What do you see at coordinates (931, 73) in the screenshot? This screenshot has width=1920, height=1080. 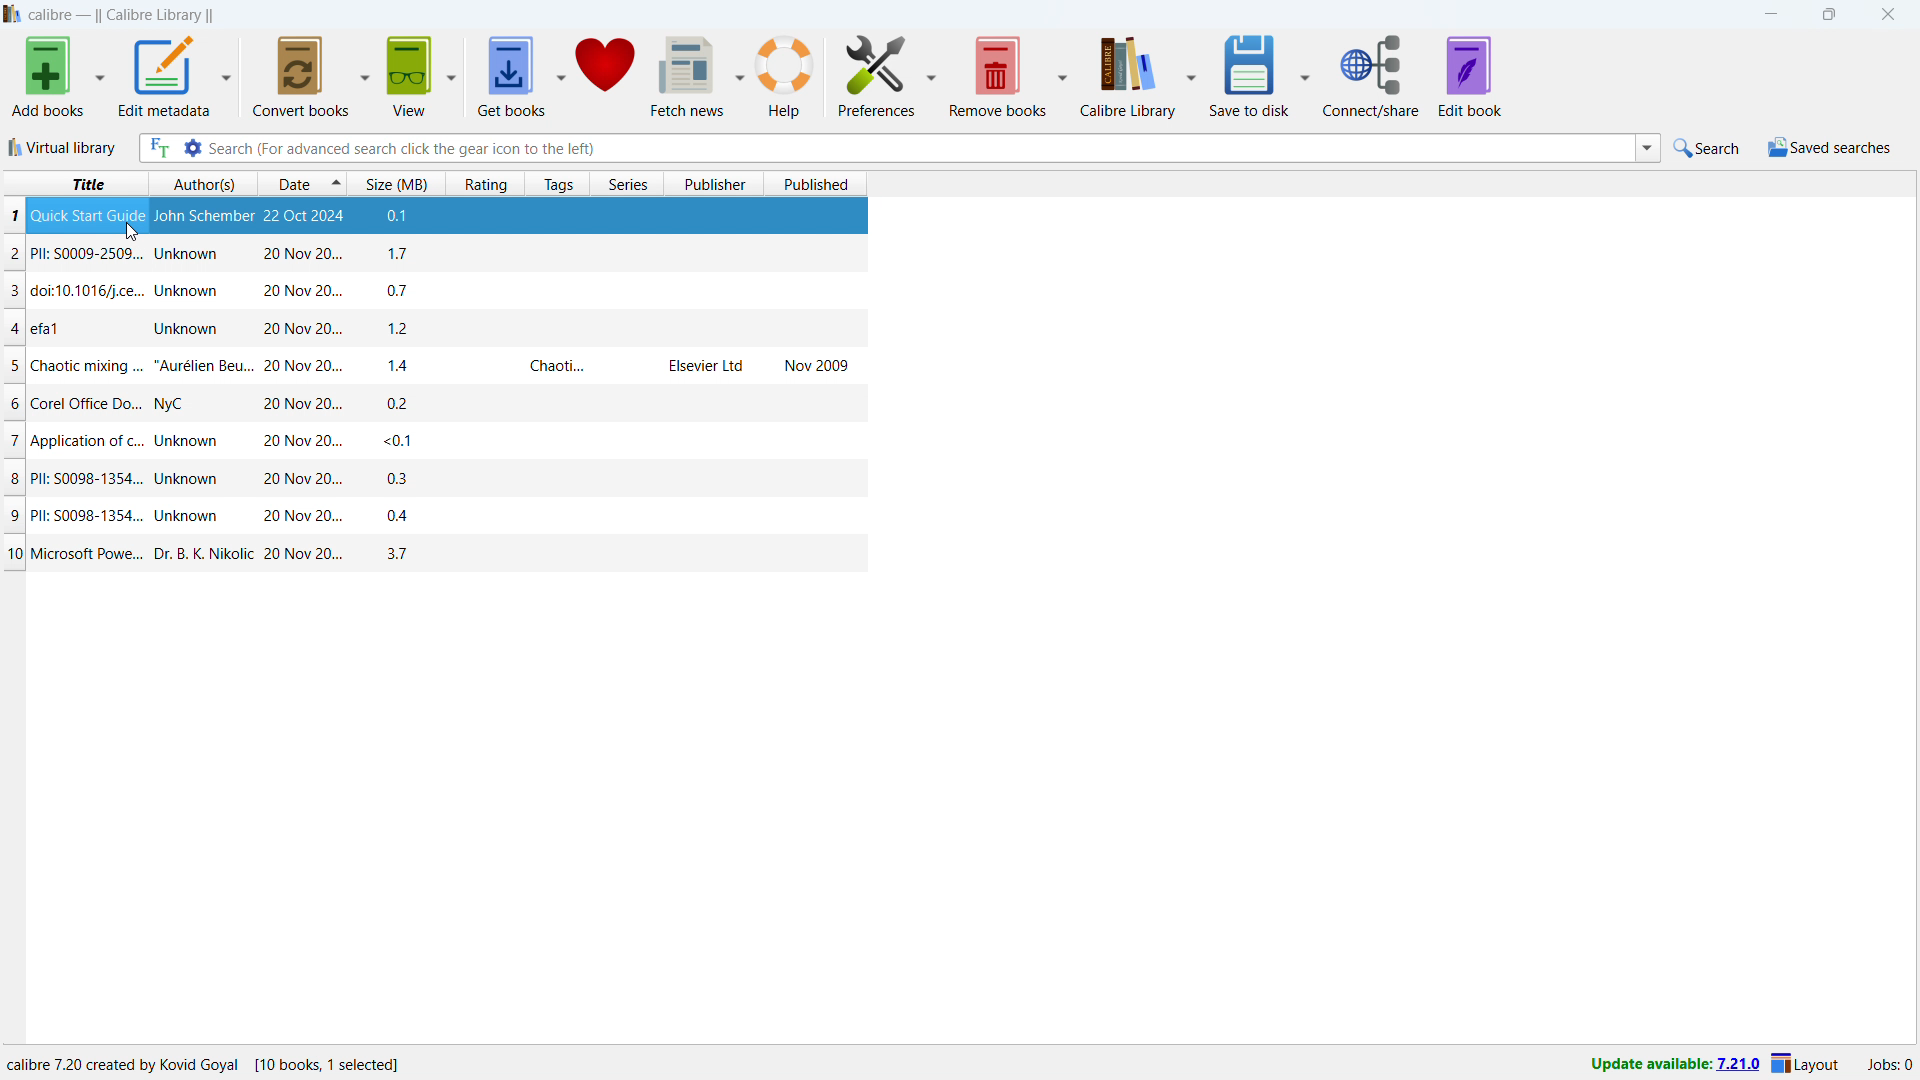 I see `preferences options` at bounding box center [931, 73].